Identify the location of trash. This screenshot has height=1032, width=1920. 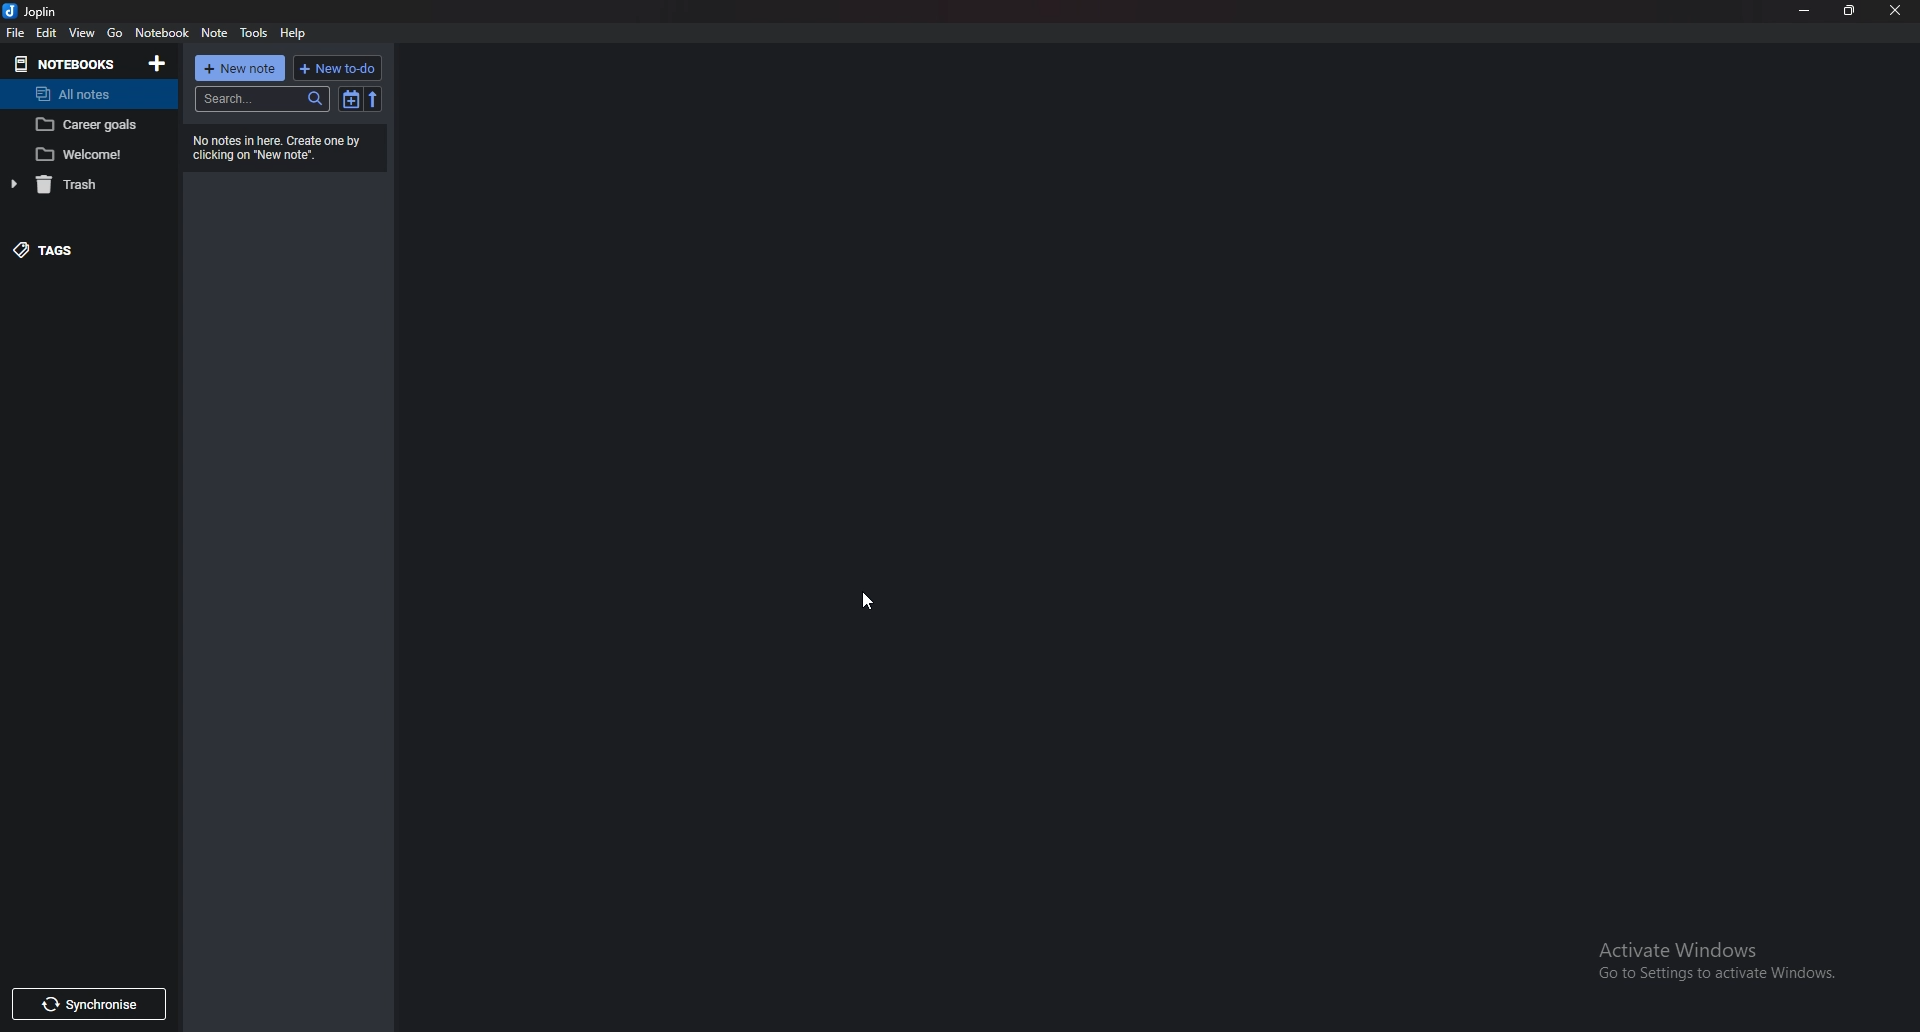
(80, 183).